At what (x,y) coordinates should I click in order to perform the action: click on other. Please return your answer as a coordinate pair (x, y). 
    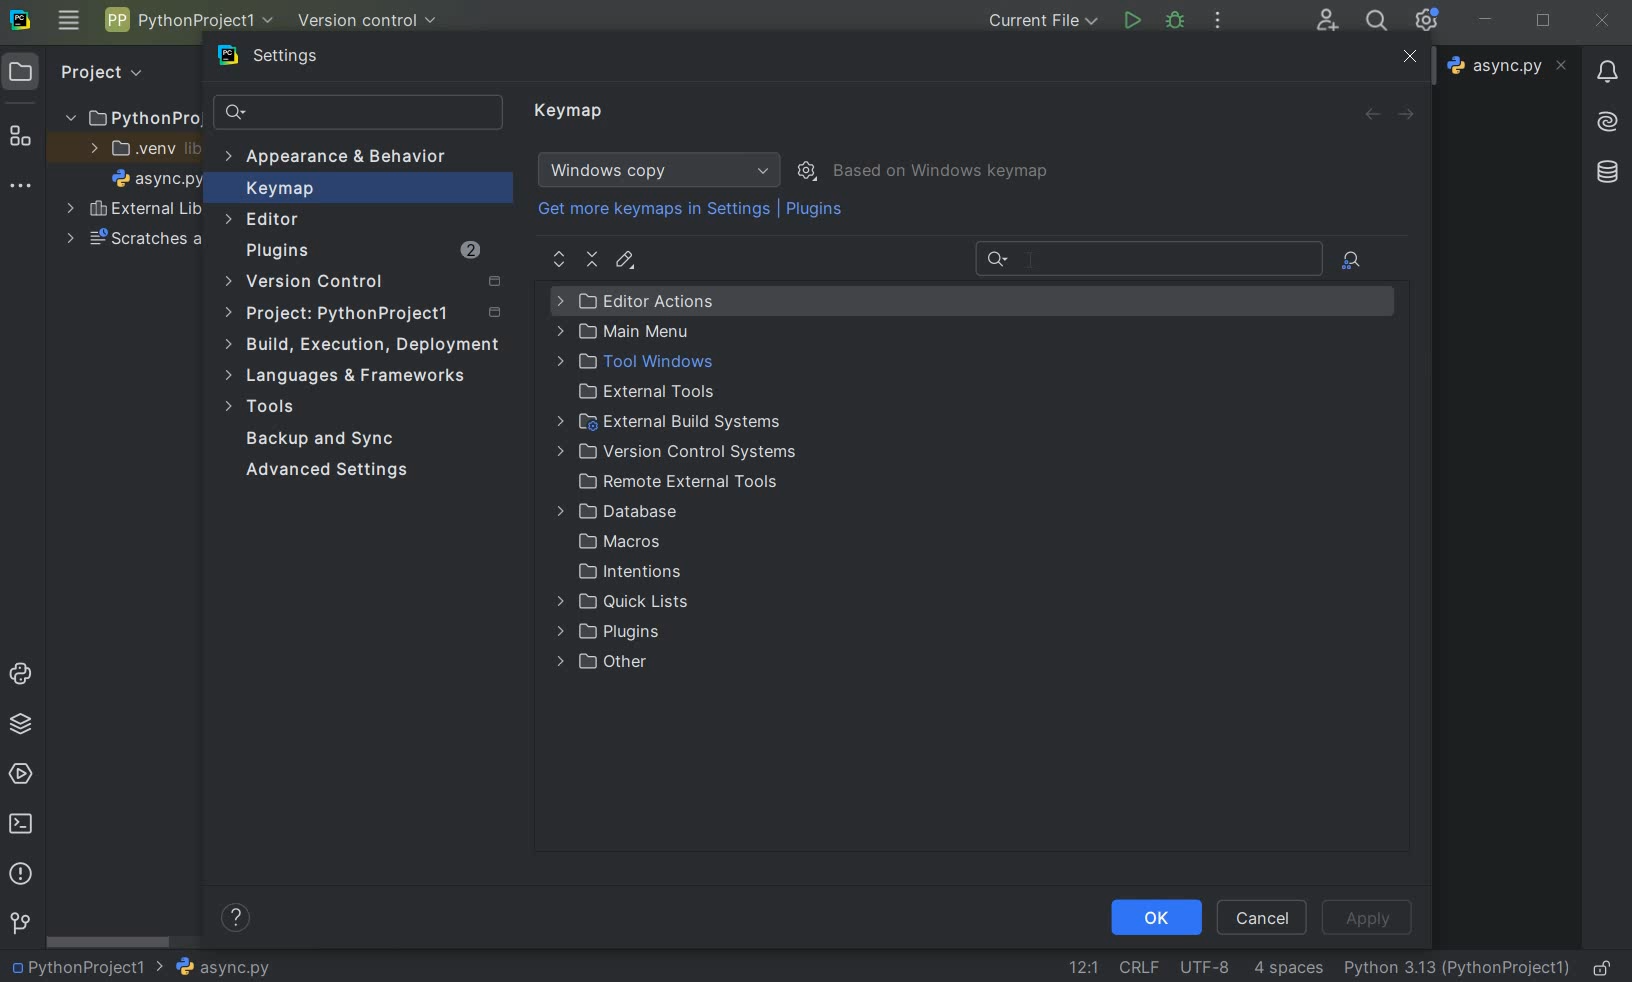
    Looking at the image, I should click on (596, 667).